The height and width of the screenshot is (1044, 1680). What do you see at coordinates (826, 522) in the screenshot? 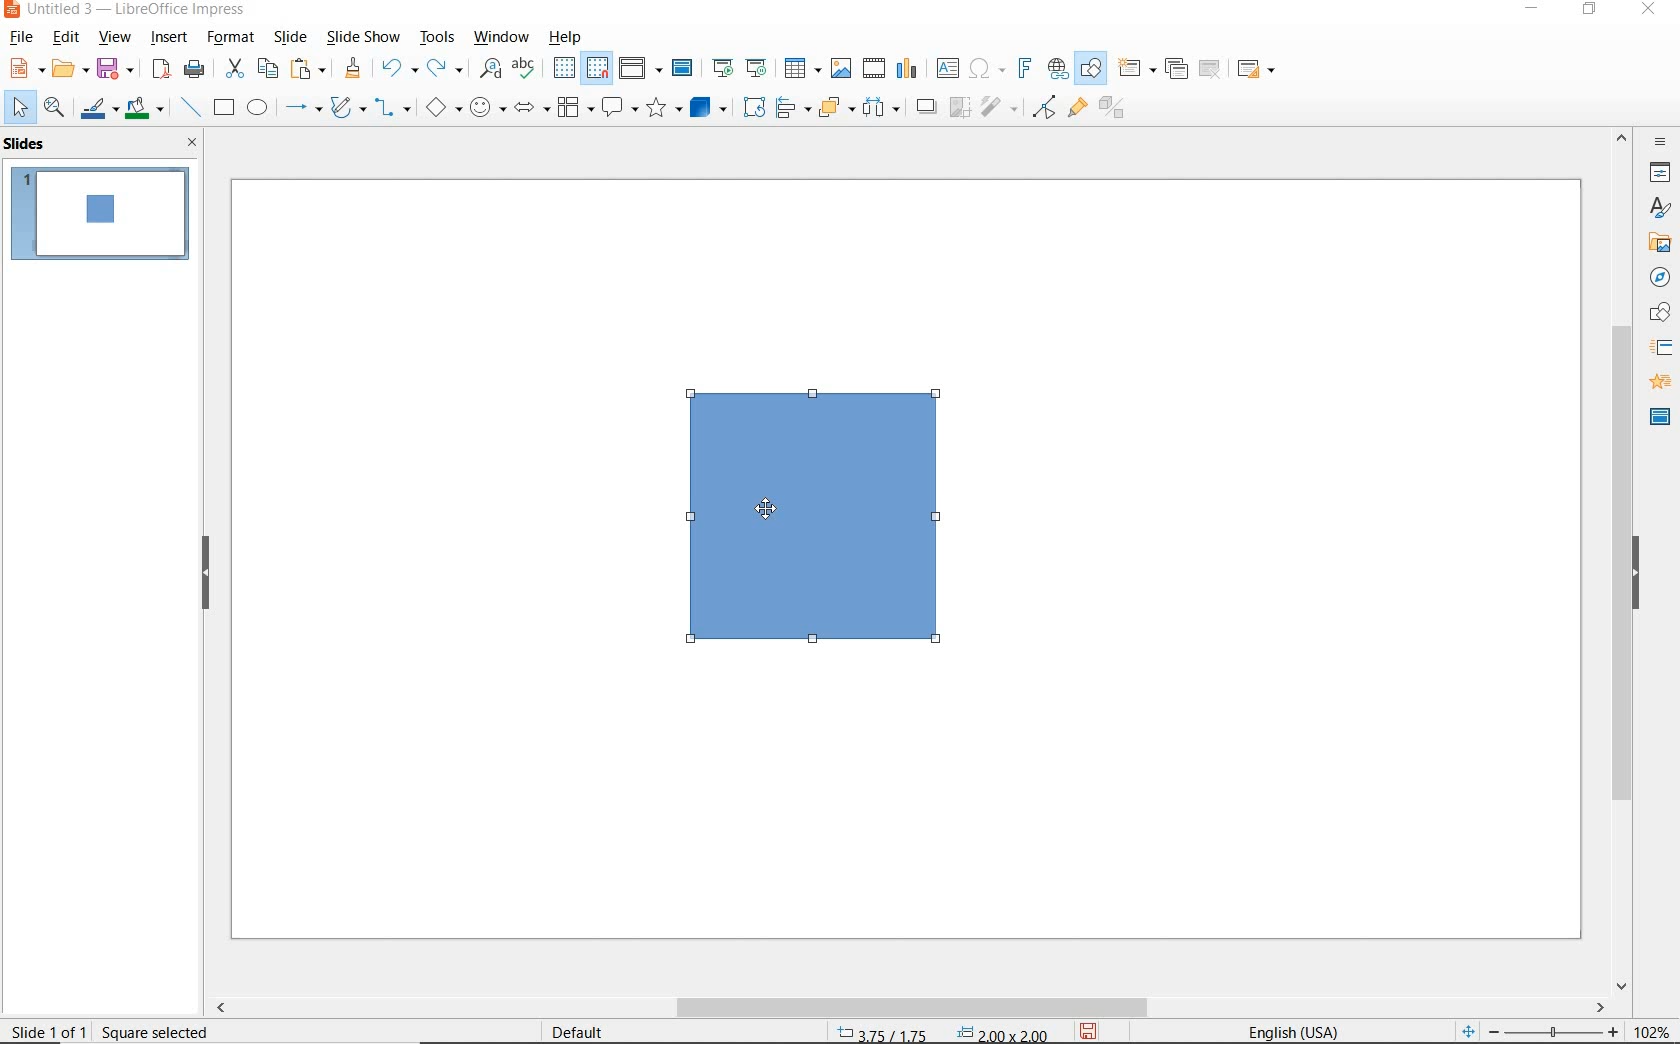
I see `Rectangle Shape` at bounding box center [826, 522].